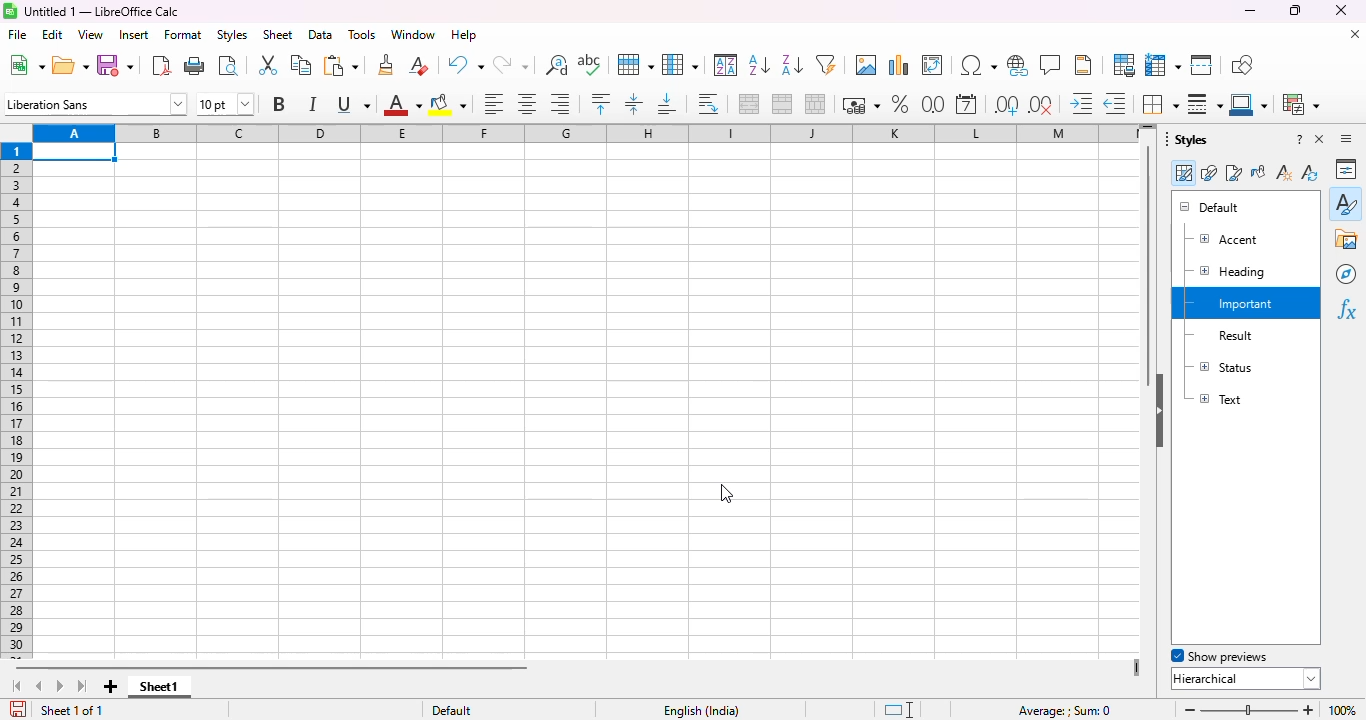  I want to click on window, so click(413, 34).